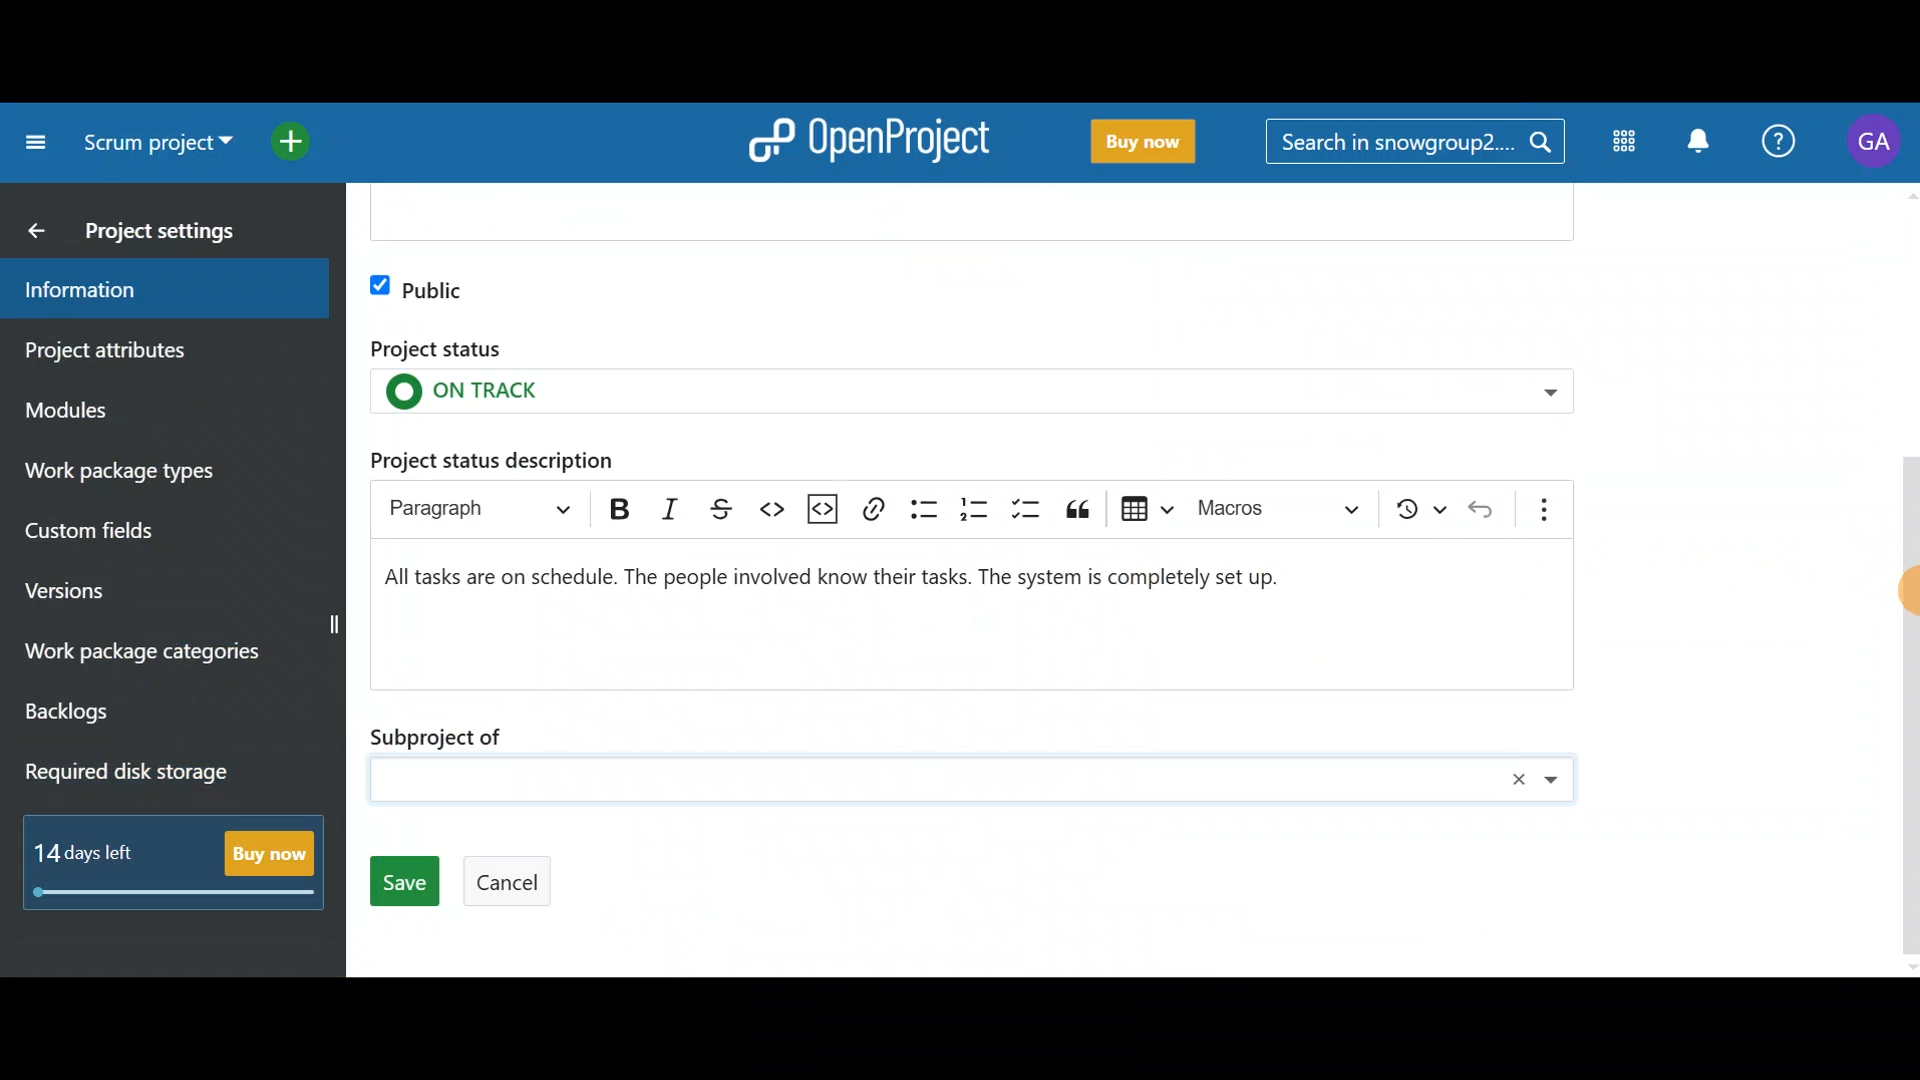  What do you see at coordinates (875, 138) in the screenshot?
I see `OpenProject` at bounding box center [875, 138].